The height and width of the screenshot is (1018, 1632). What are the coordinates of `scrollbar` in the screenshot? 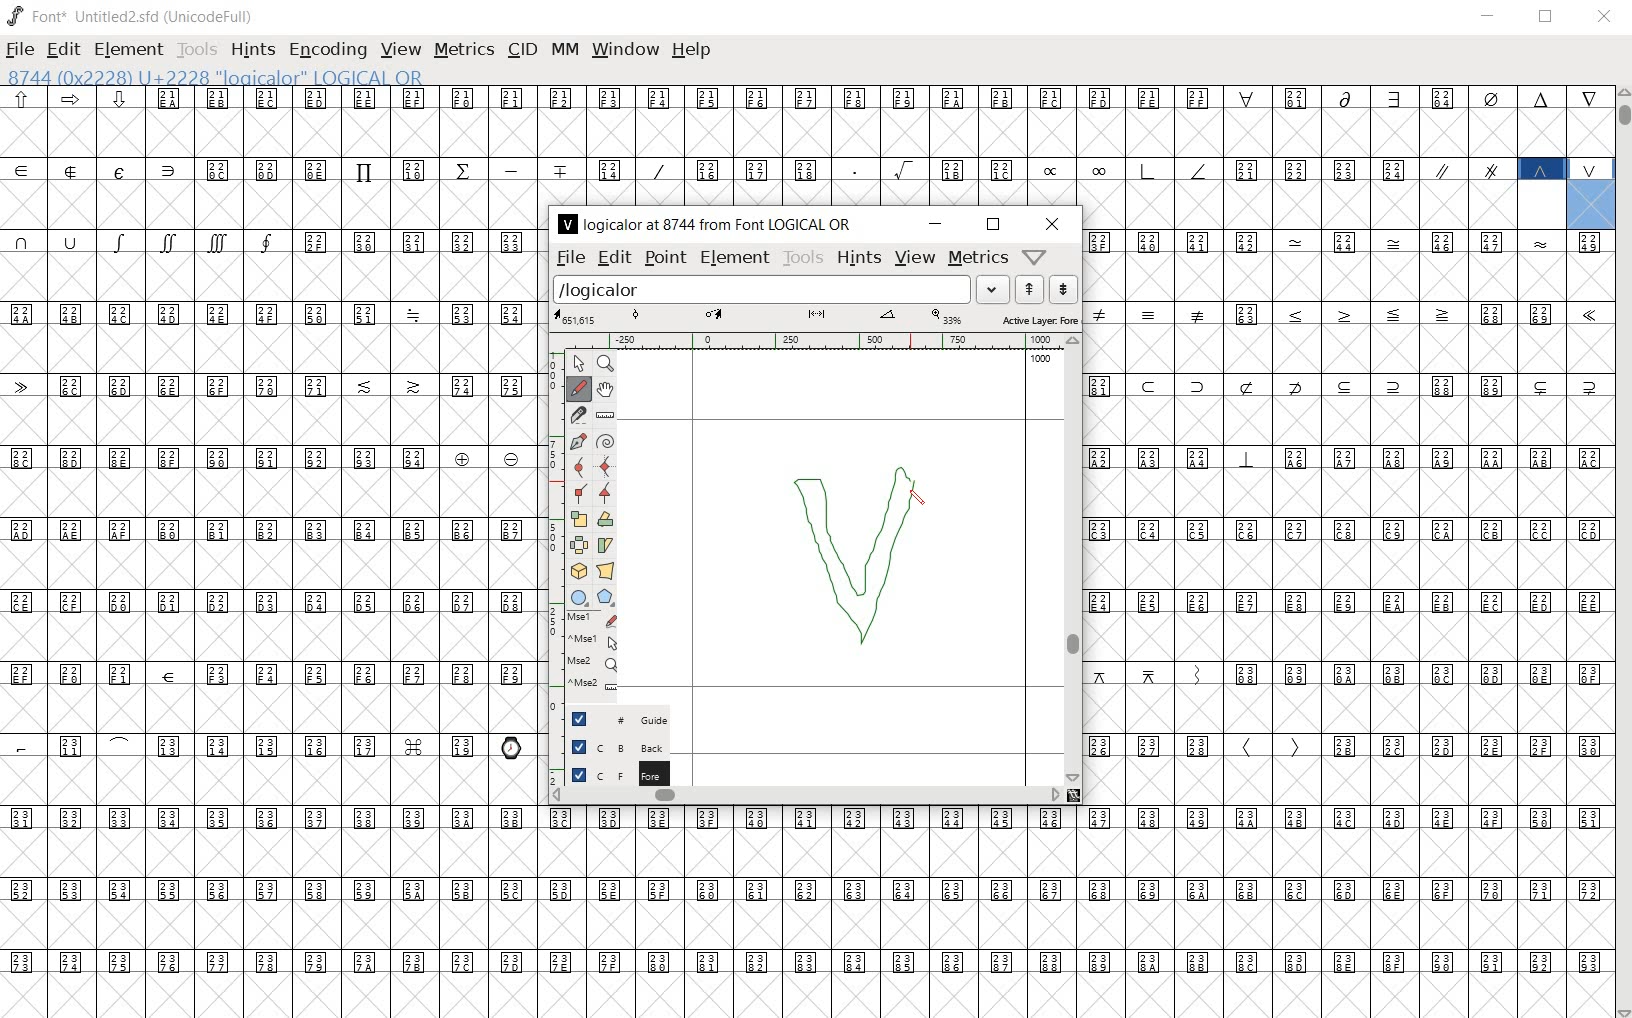 It's located at (1622, 552).